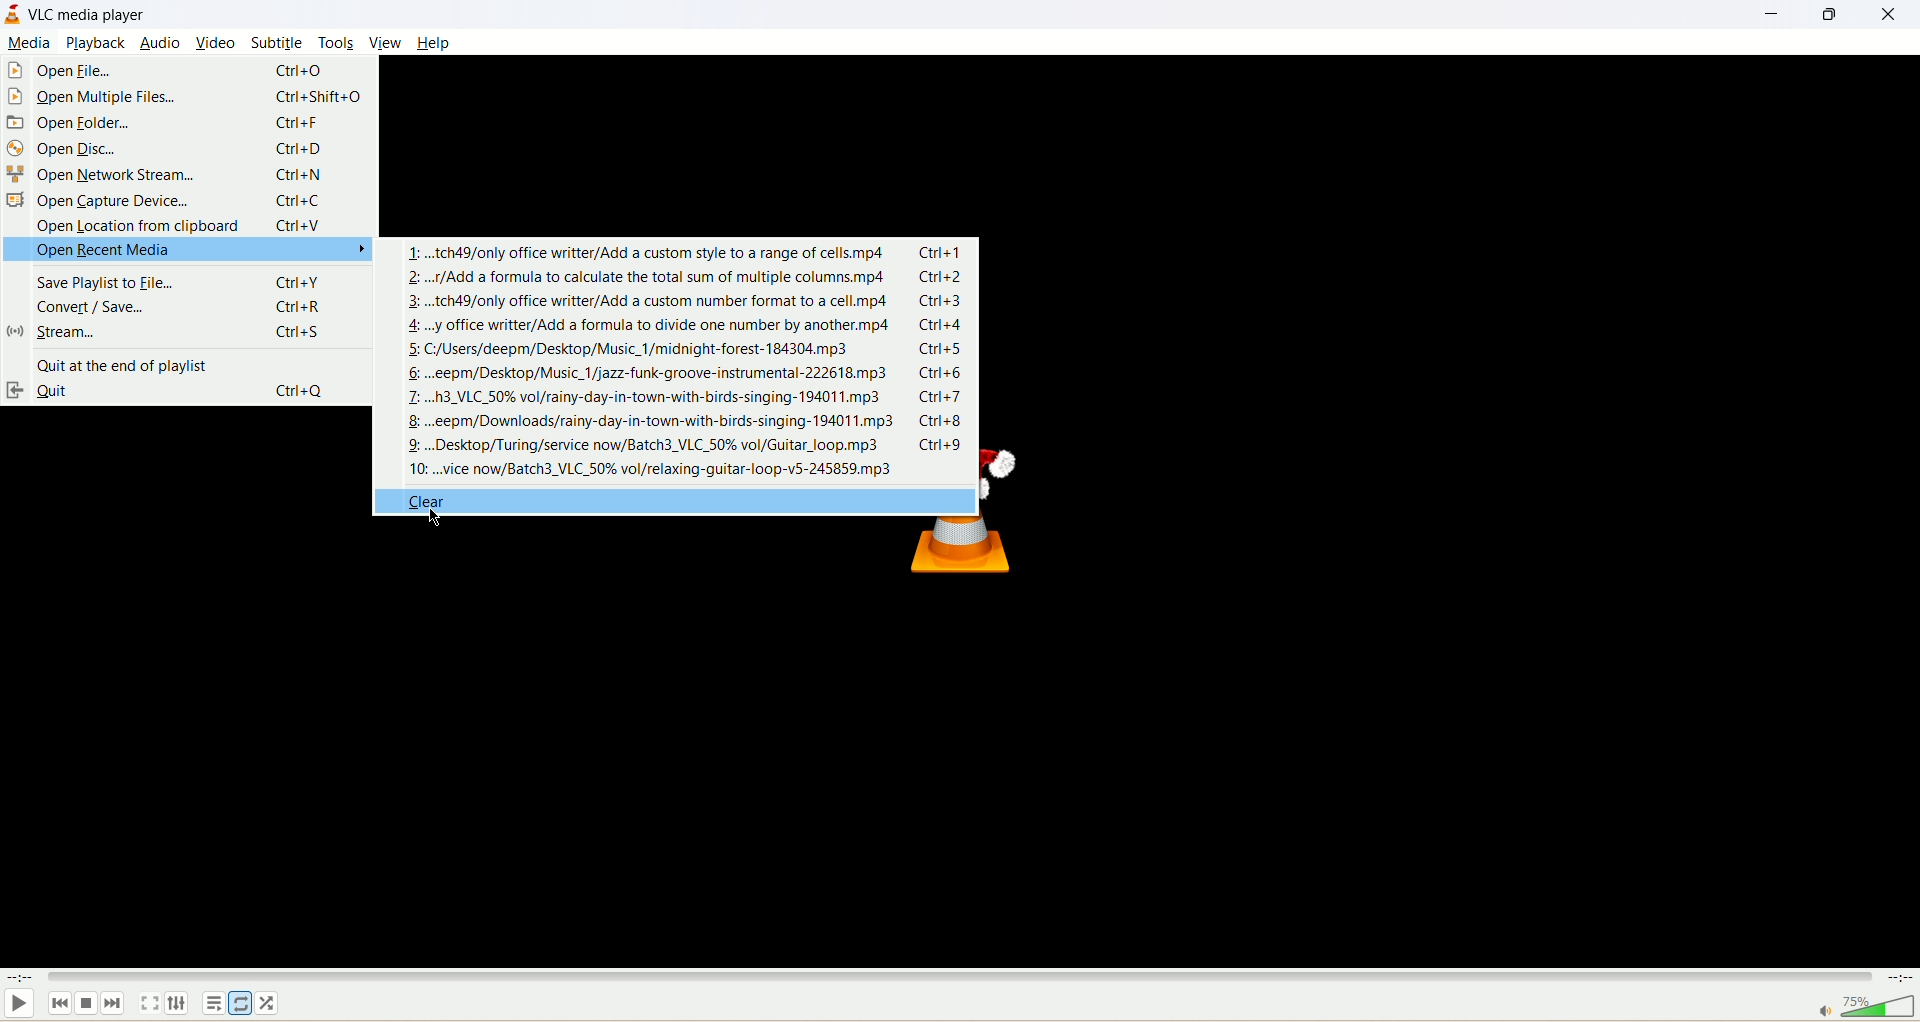 The image size is (1920, 1022). I want to click on quit at the end of playlist, so click(133, 363).